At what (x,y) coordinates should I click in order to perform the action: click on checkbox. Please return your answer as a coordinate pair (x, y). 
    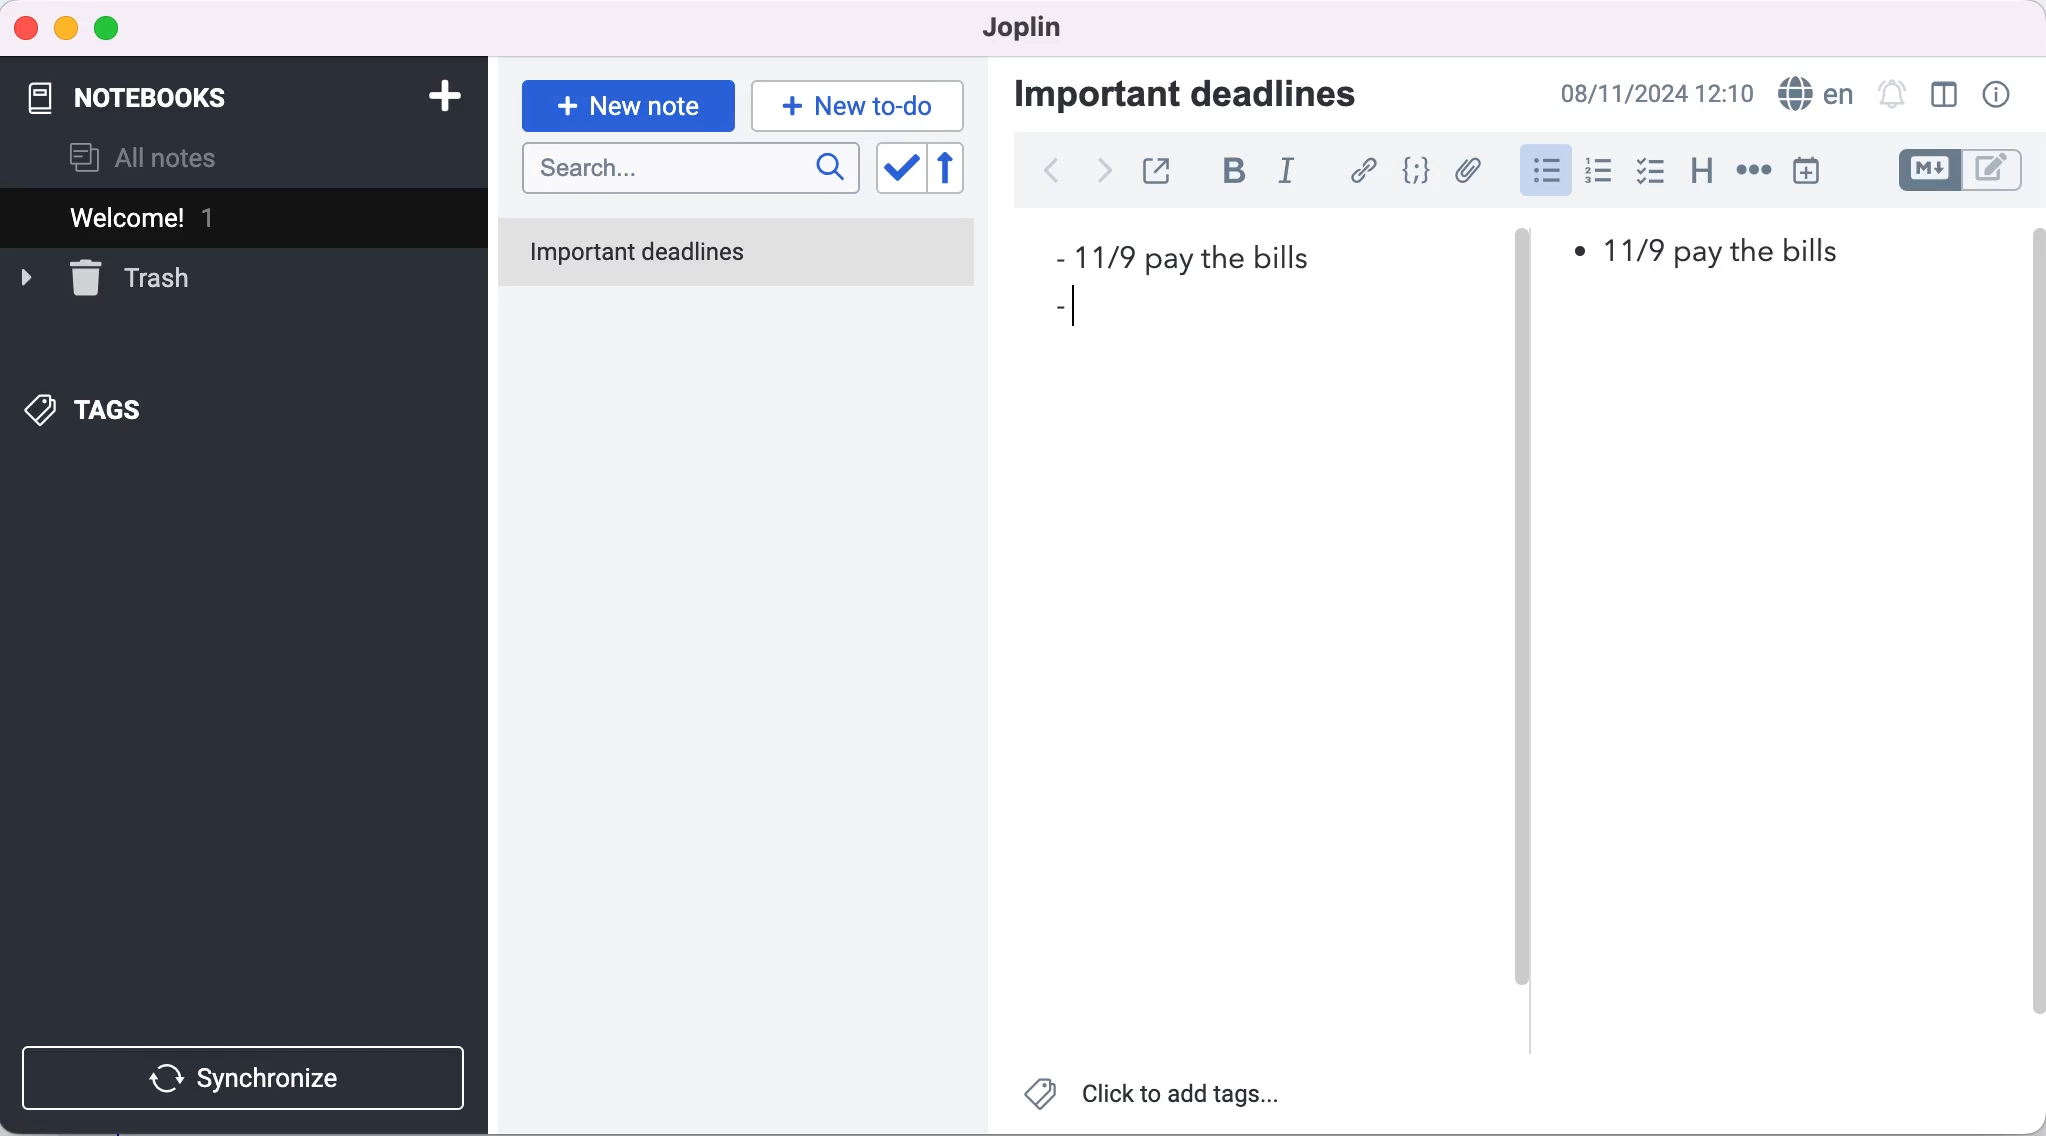
    Looking at the image, I should click on (1651, 174).